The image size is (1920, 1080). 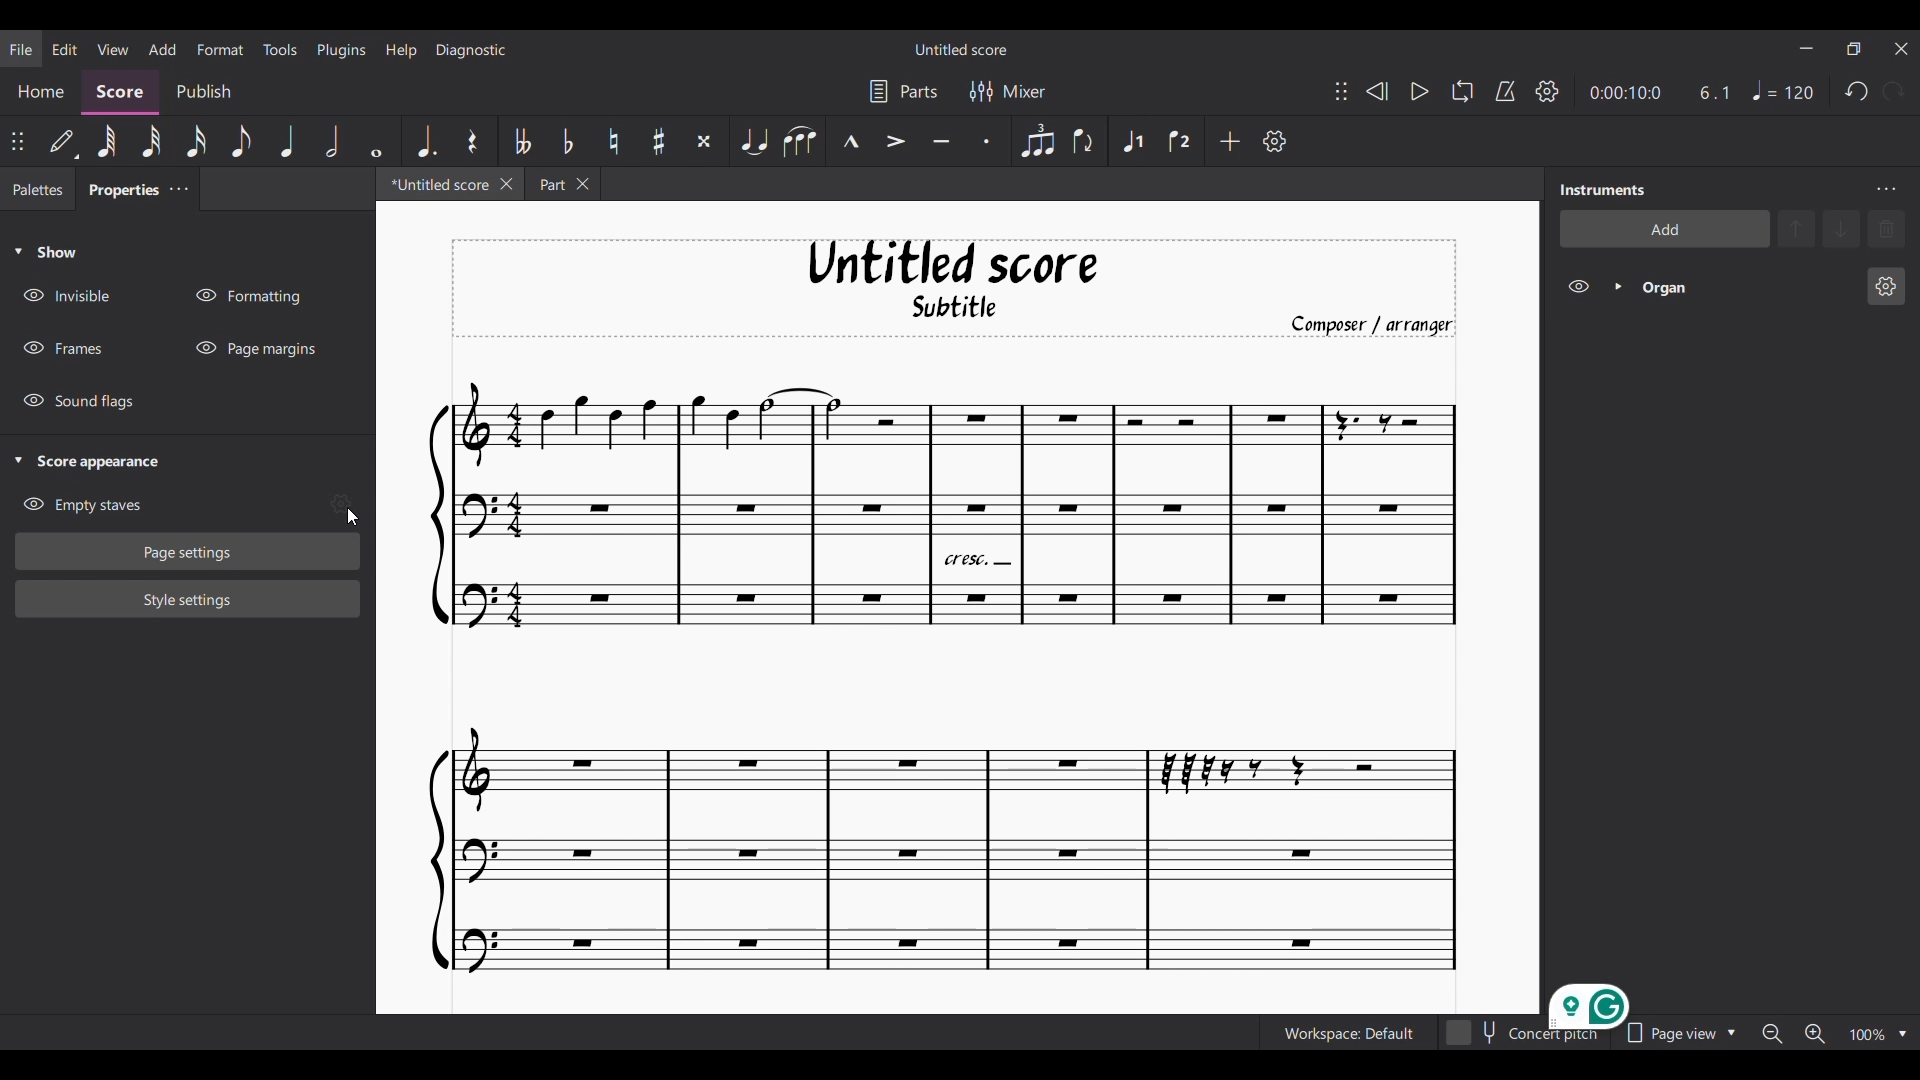 I want to click on Home section, so click(x=40, y=93).